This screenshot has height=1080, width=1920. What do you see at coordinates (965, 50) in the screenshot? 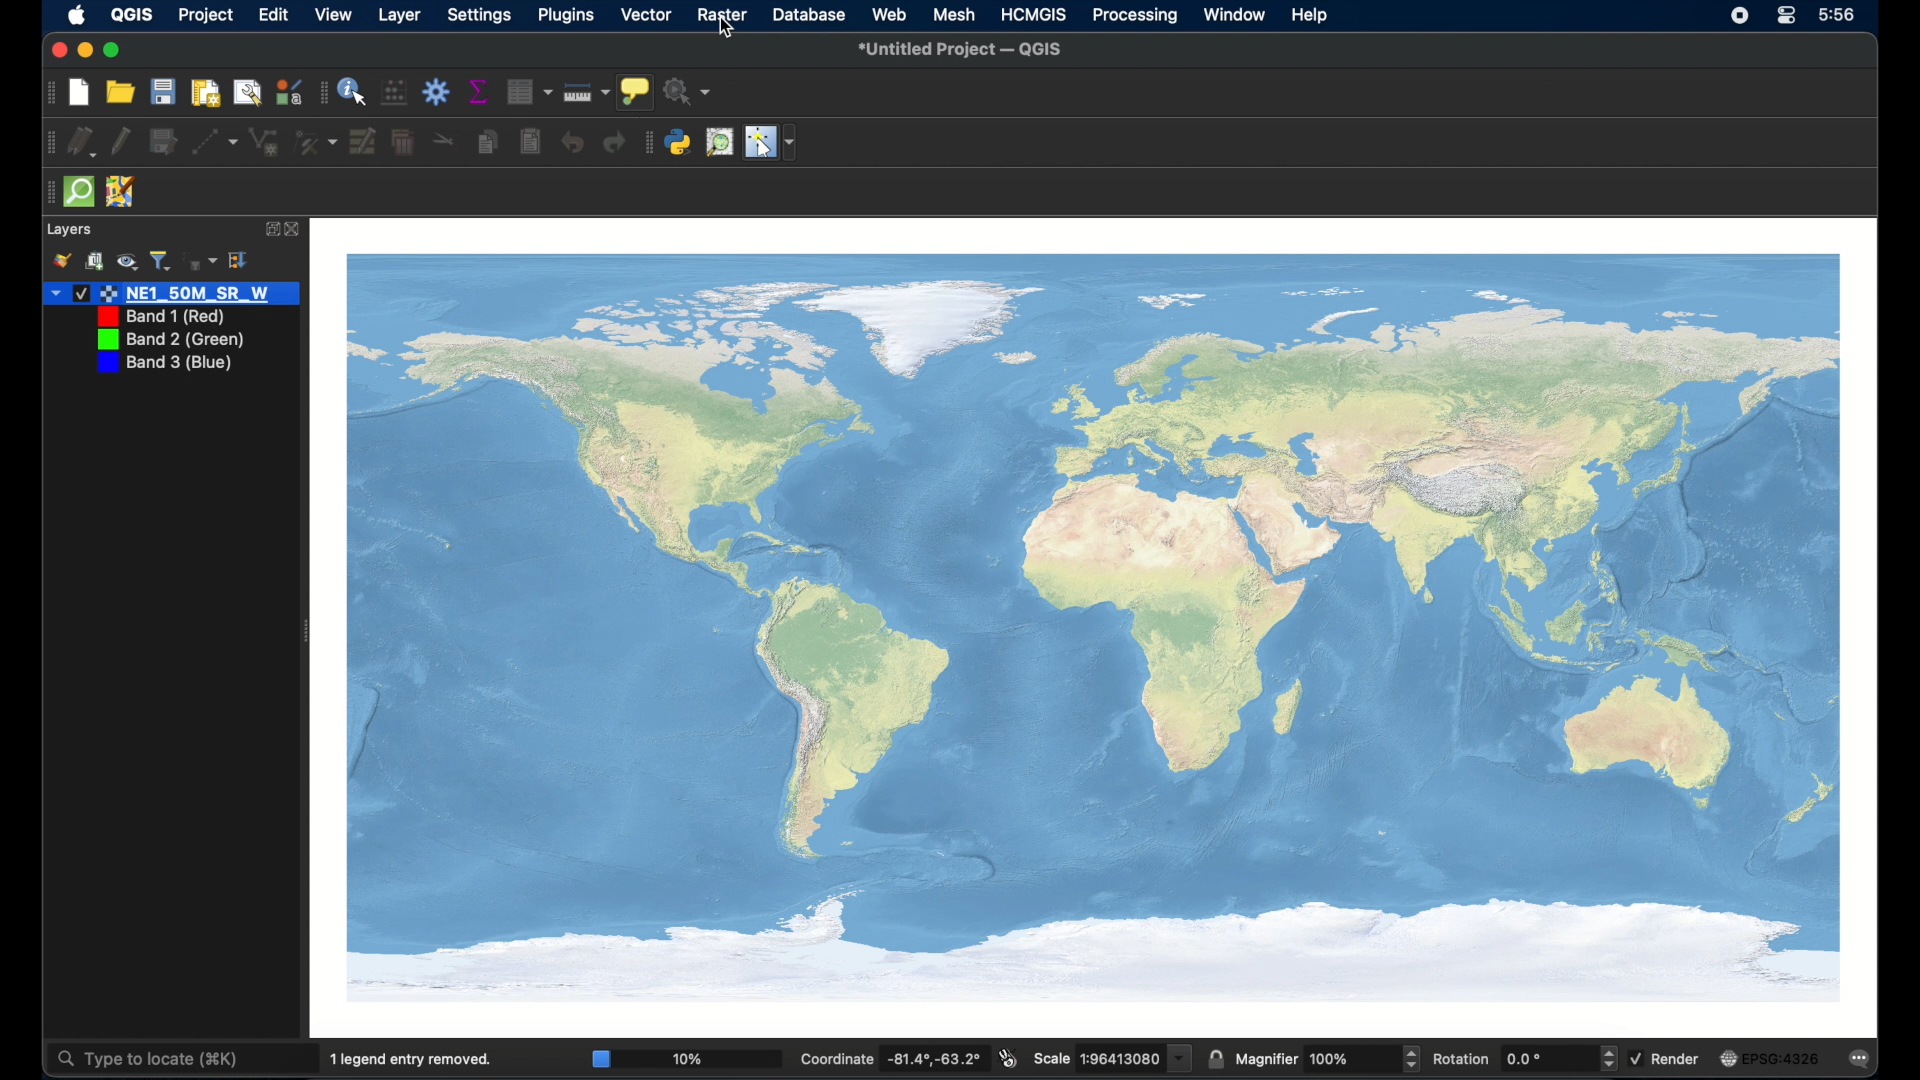
I see `untitled project - QGIS` at bounding box center [965, 50].